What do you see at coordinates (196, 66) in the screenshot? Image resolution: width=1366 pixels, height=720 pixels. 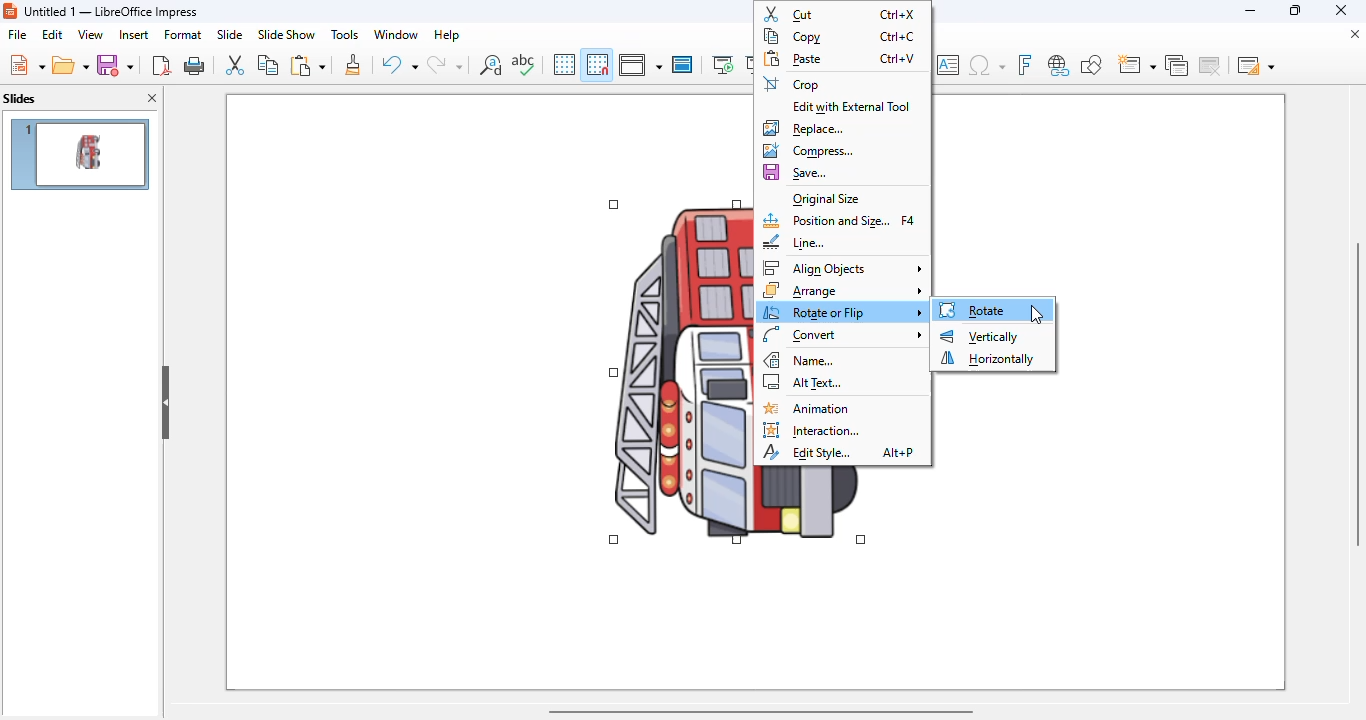 I see `print` at bounding box center [196, 66].